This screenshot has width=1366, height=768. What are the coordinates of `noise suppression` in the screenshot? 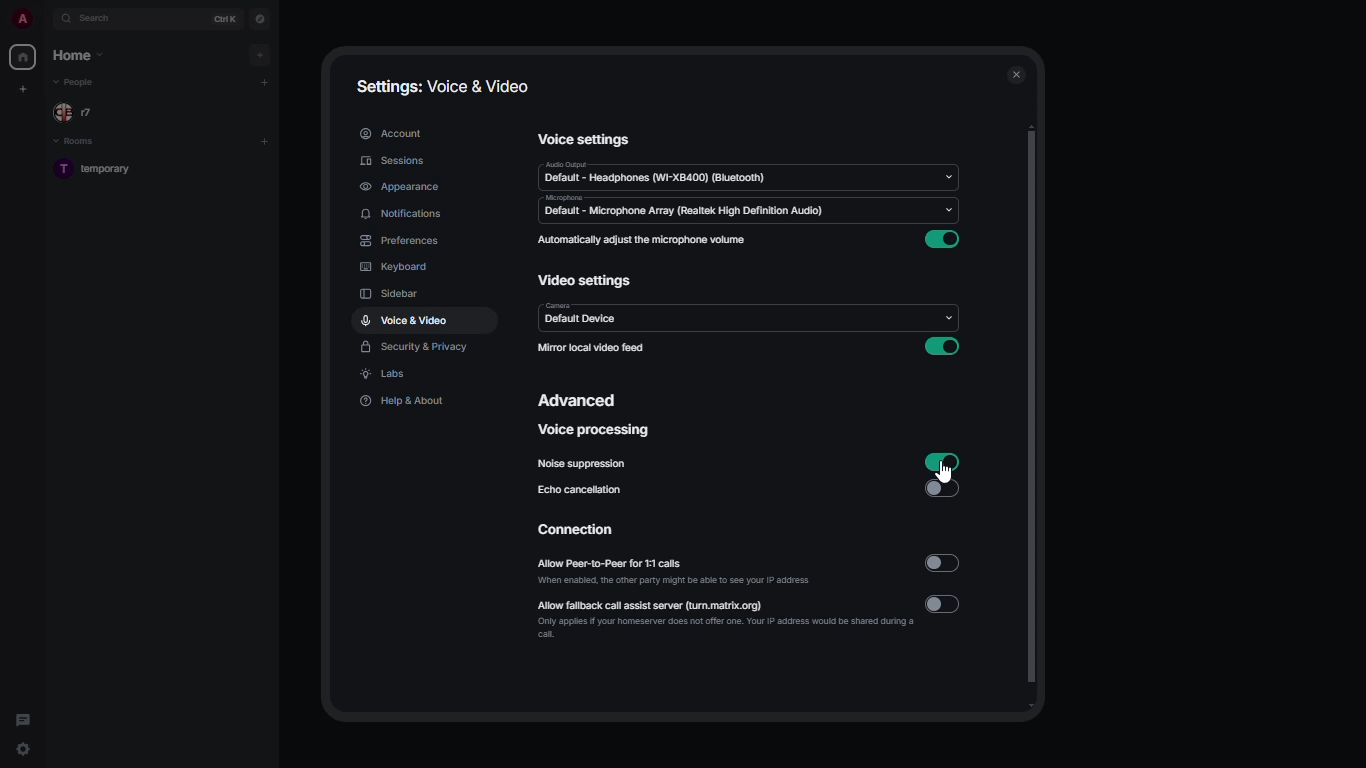 It's located at (582, 464).